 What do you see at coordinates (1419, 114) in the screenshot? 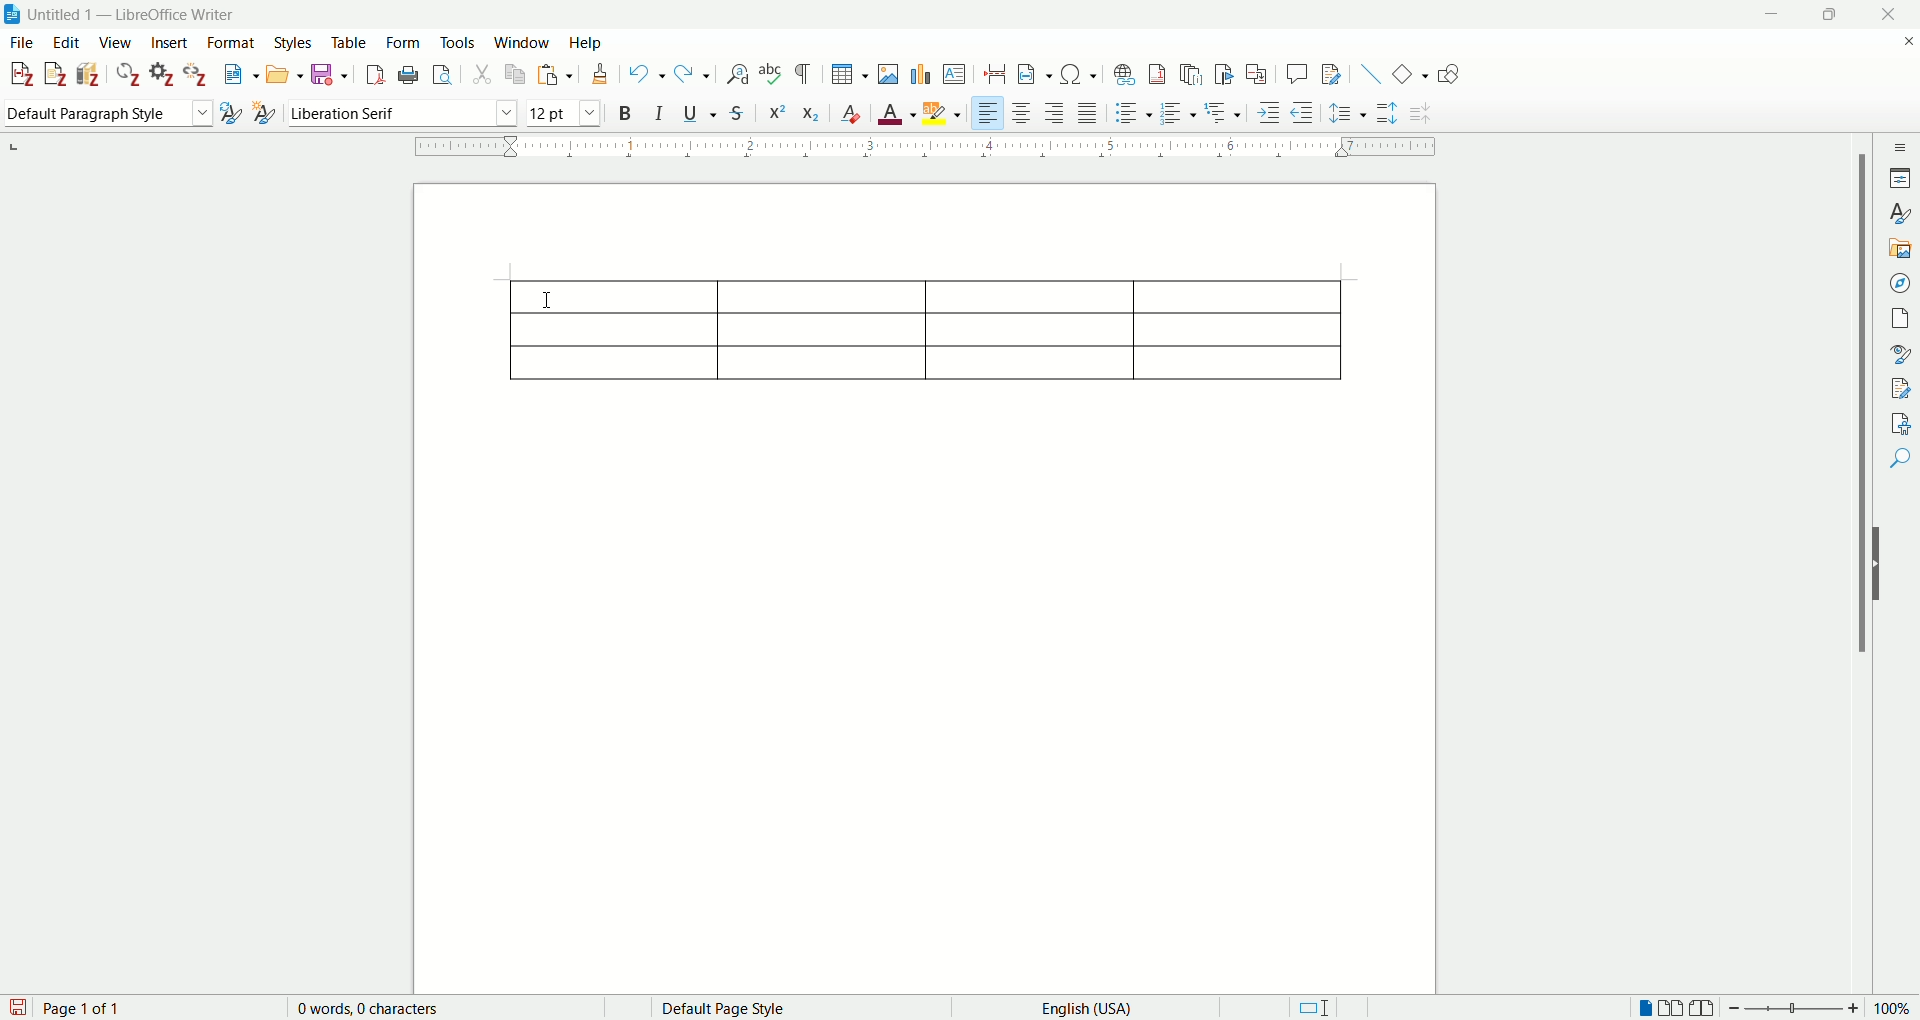
I see `decrease paragraph spacing` at bounding box center [1419, 114].